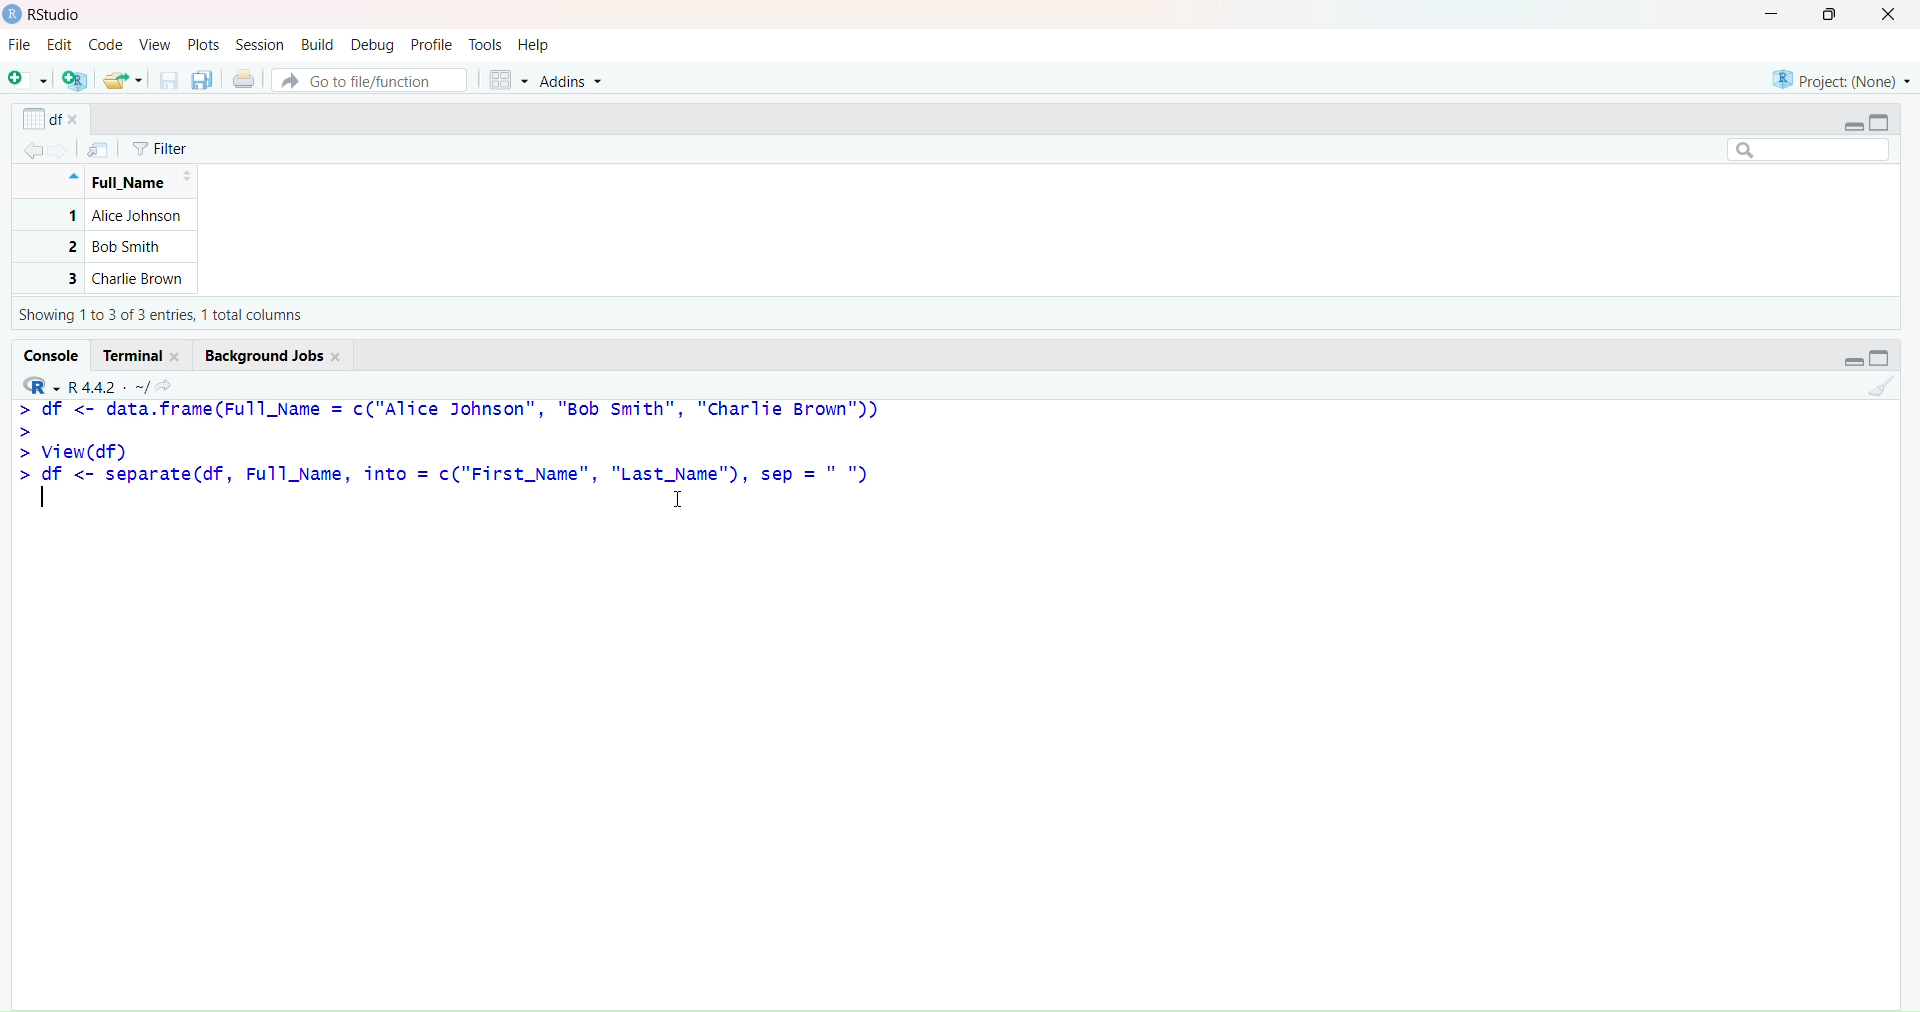  I want to click on Profile, so click(432, 45).